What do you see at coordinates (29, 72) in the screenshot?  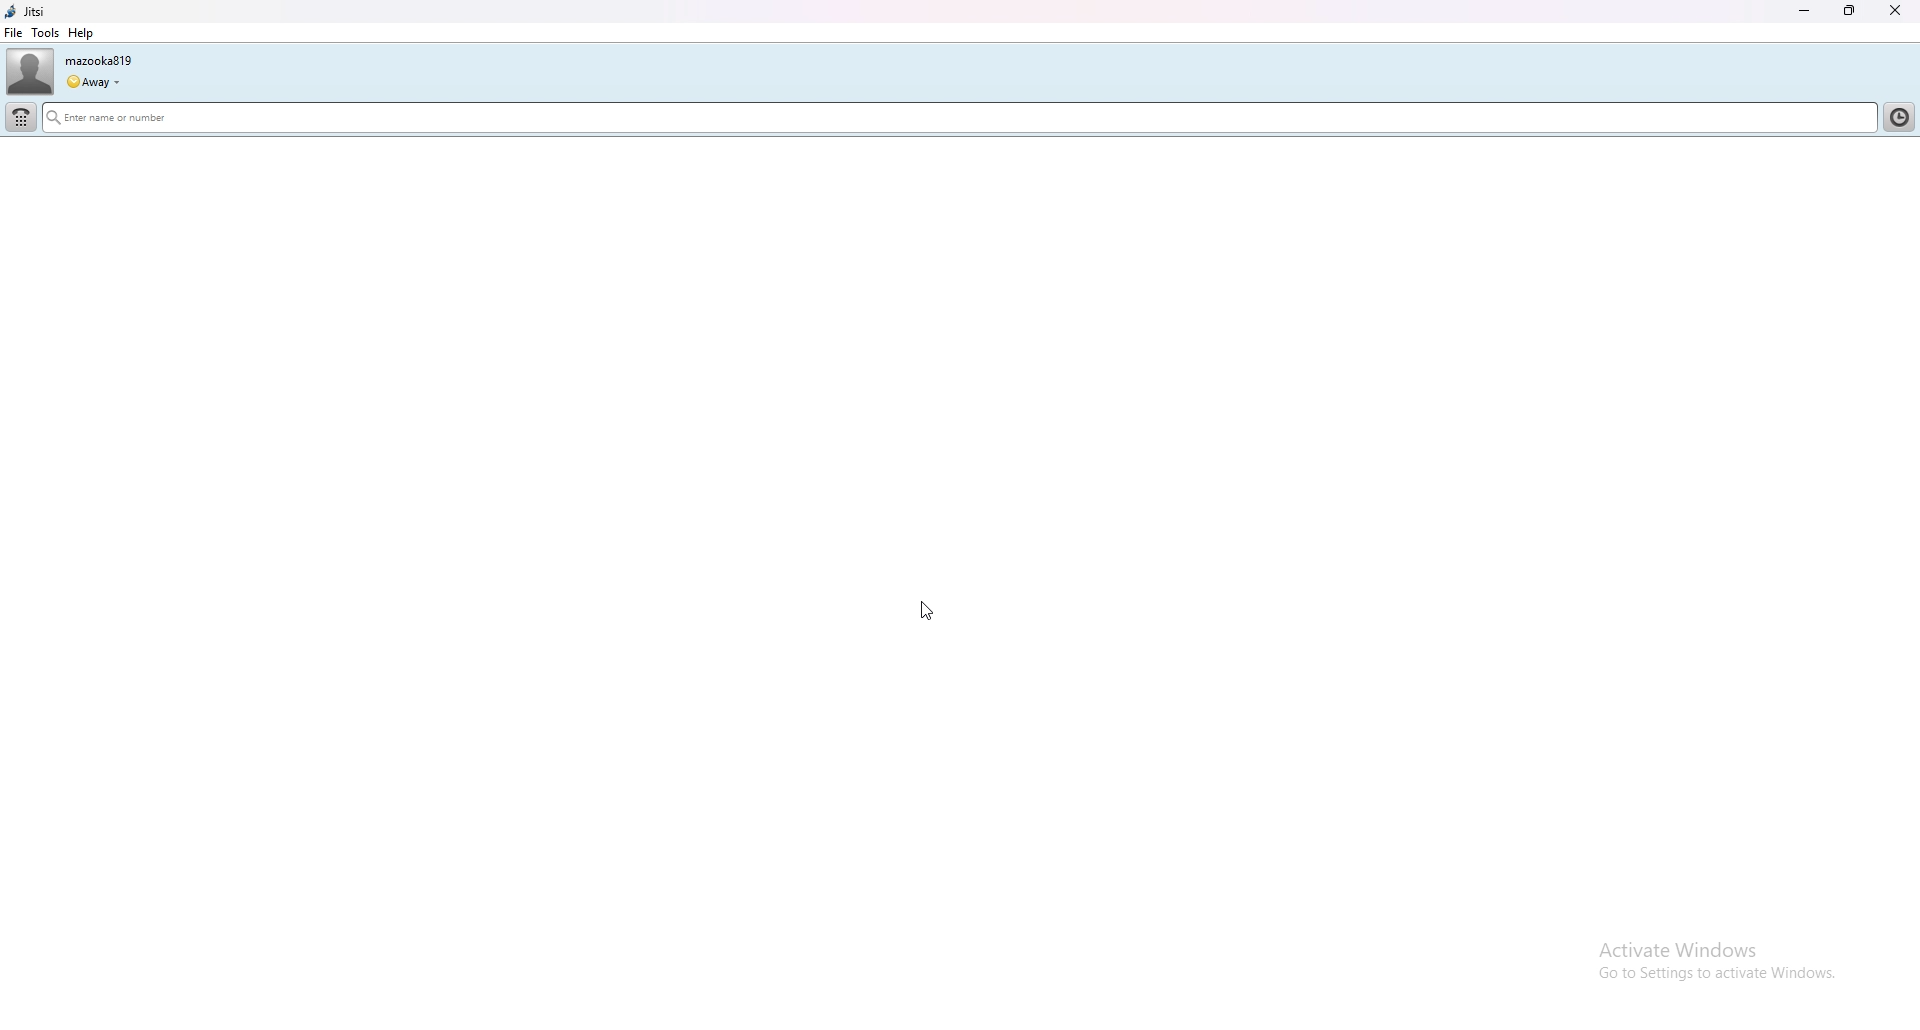 I see `user photo` at bounding box center [29, 72].